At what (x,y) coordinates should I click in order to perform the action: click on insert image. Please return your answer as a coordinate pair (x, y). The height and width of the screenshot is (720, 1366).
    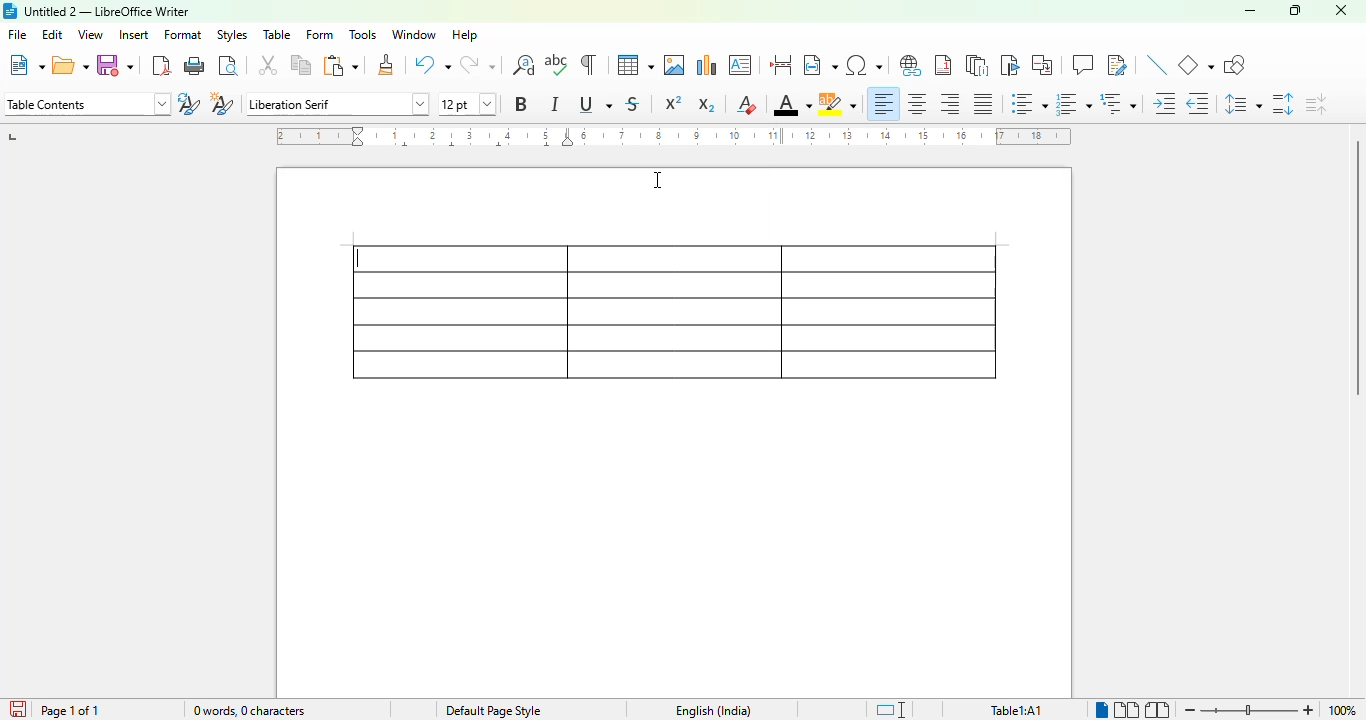
    Looking at the image, I should click on (674, 65).